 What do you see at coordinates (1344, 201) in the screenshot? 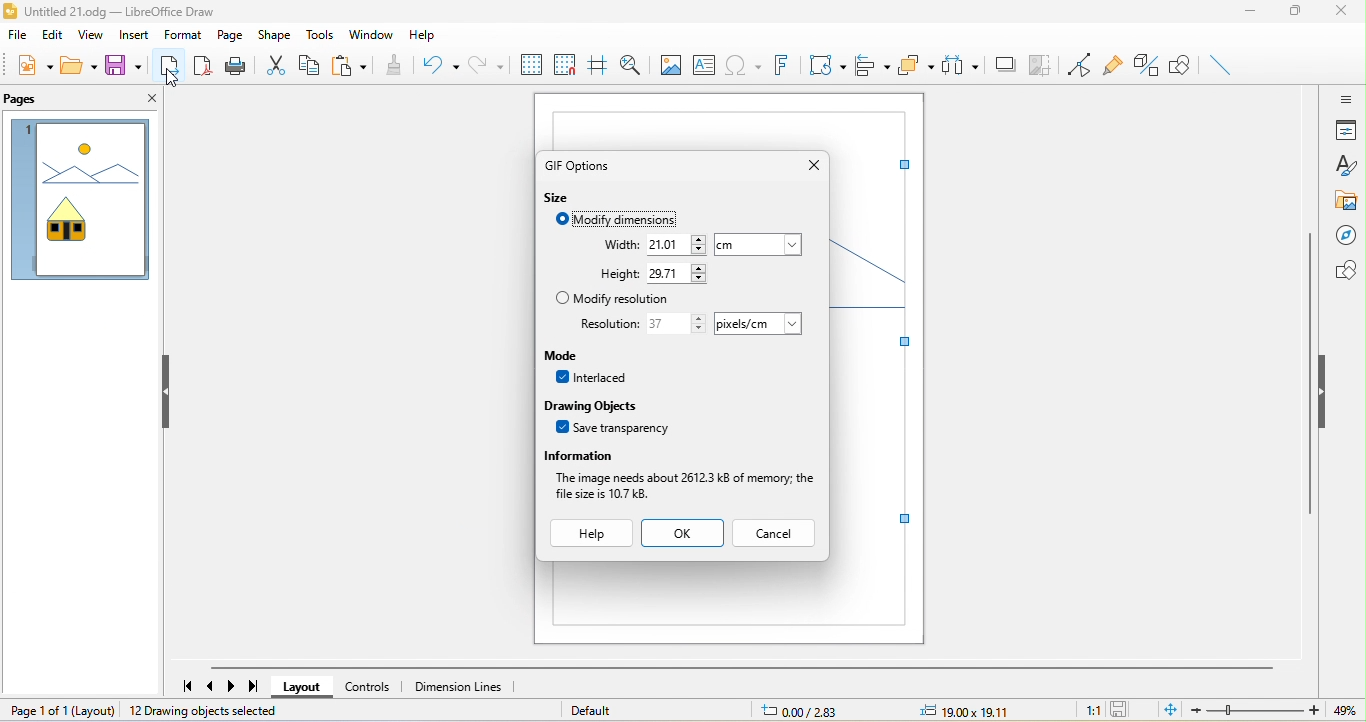
I see `gallery` at bounding box center [1344, 201].